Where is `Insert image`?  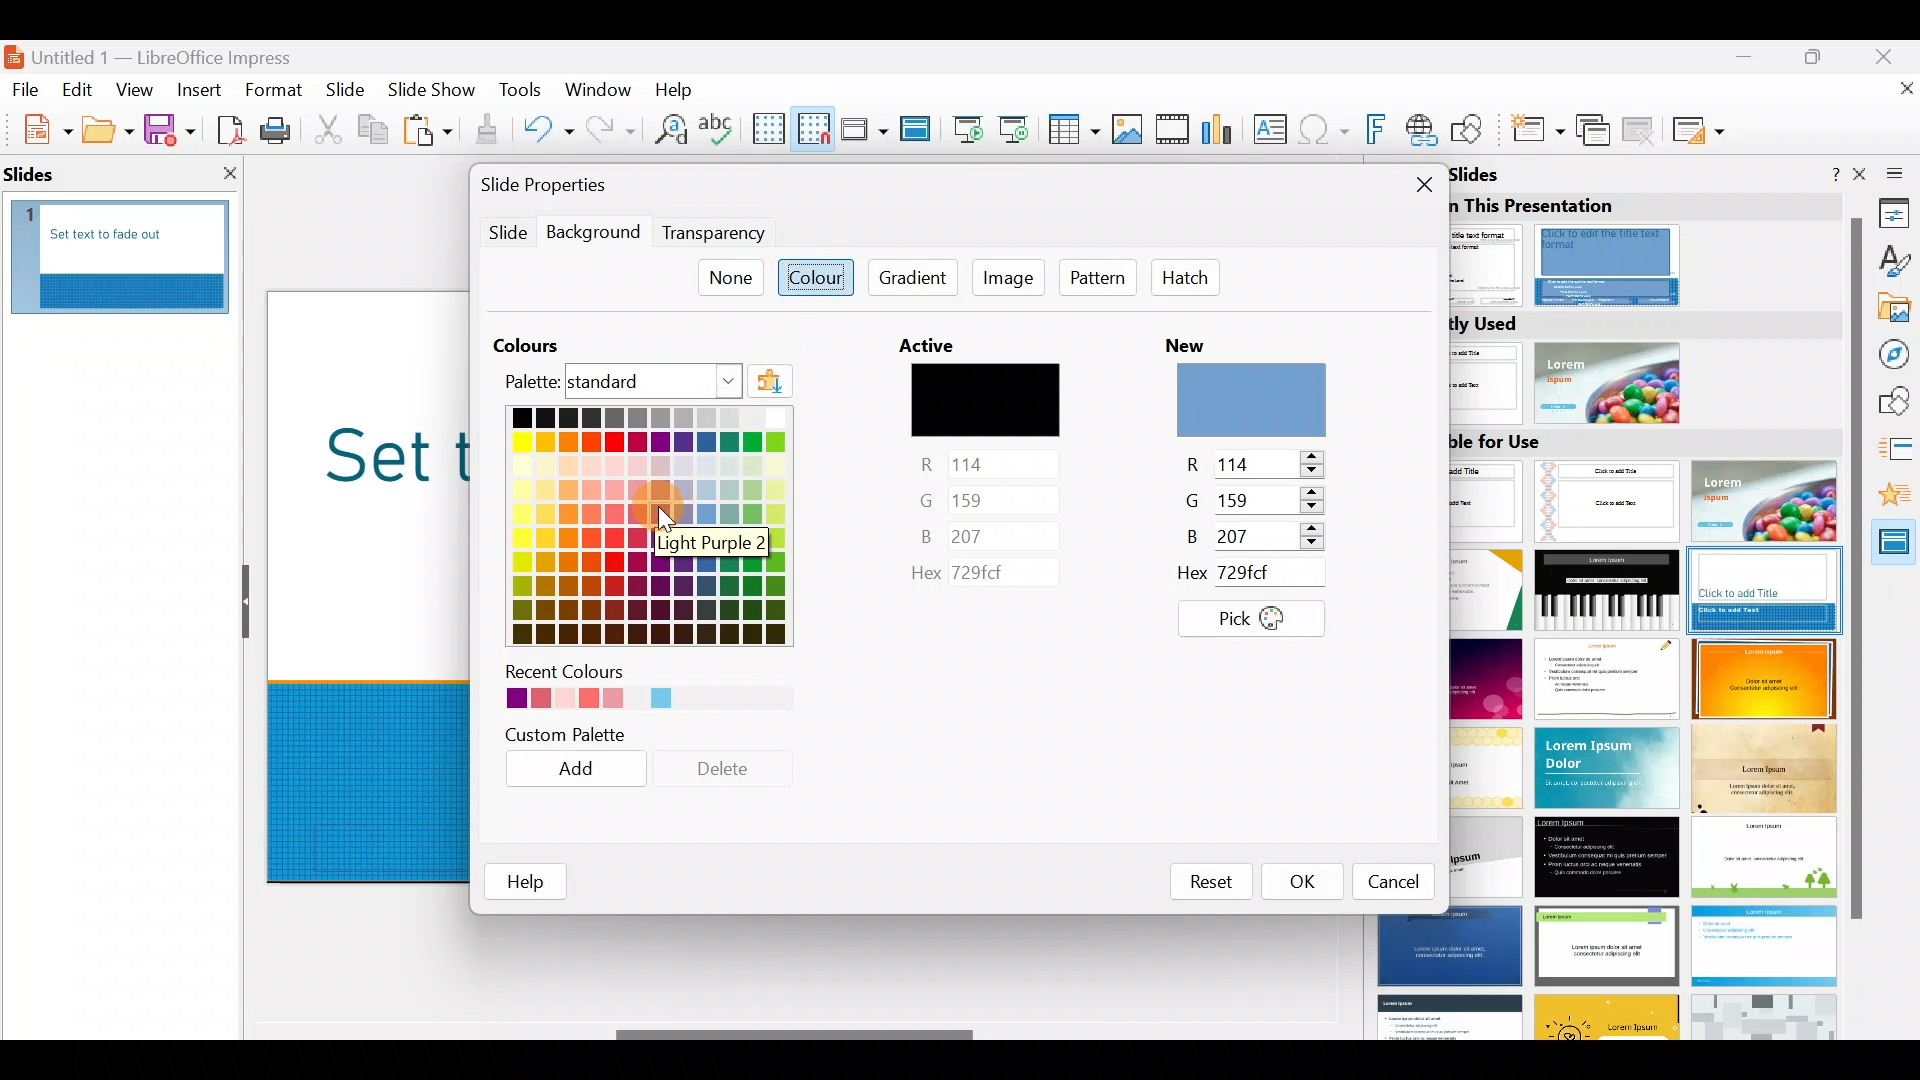 Insert image is located at coordinates (1131, 130).